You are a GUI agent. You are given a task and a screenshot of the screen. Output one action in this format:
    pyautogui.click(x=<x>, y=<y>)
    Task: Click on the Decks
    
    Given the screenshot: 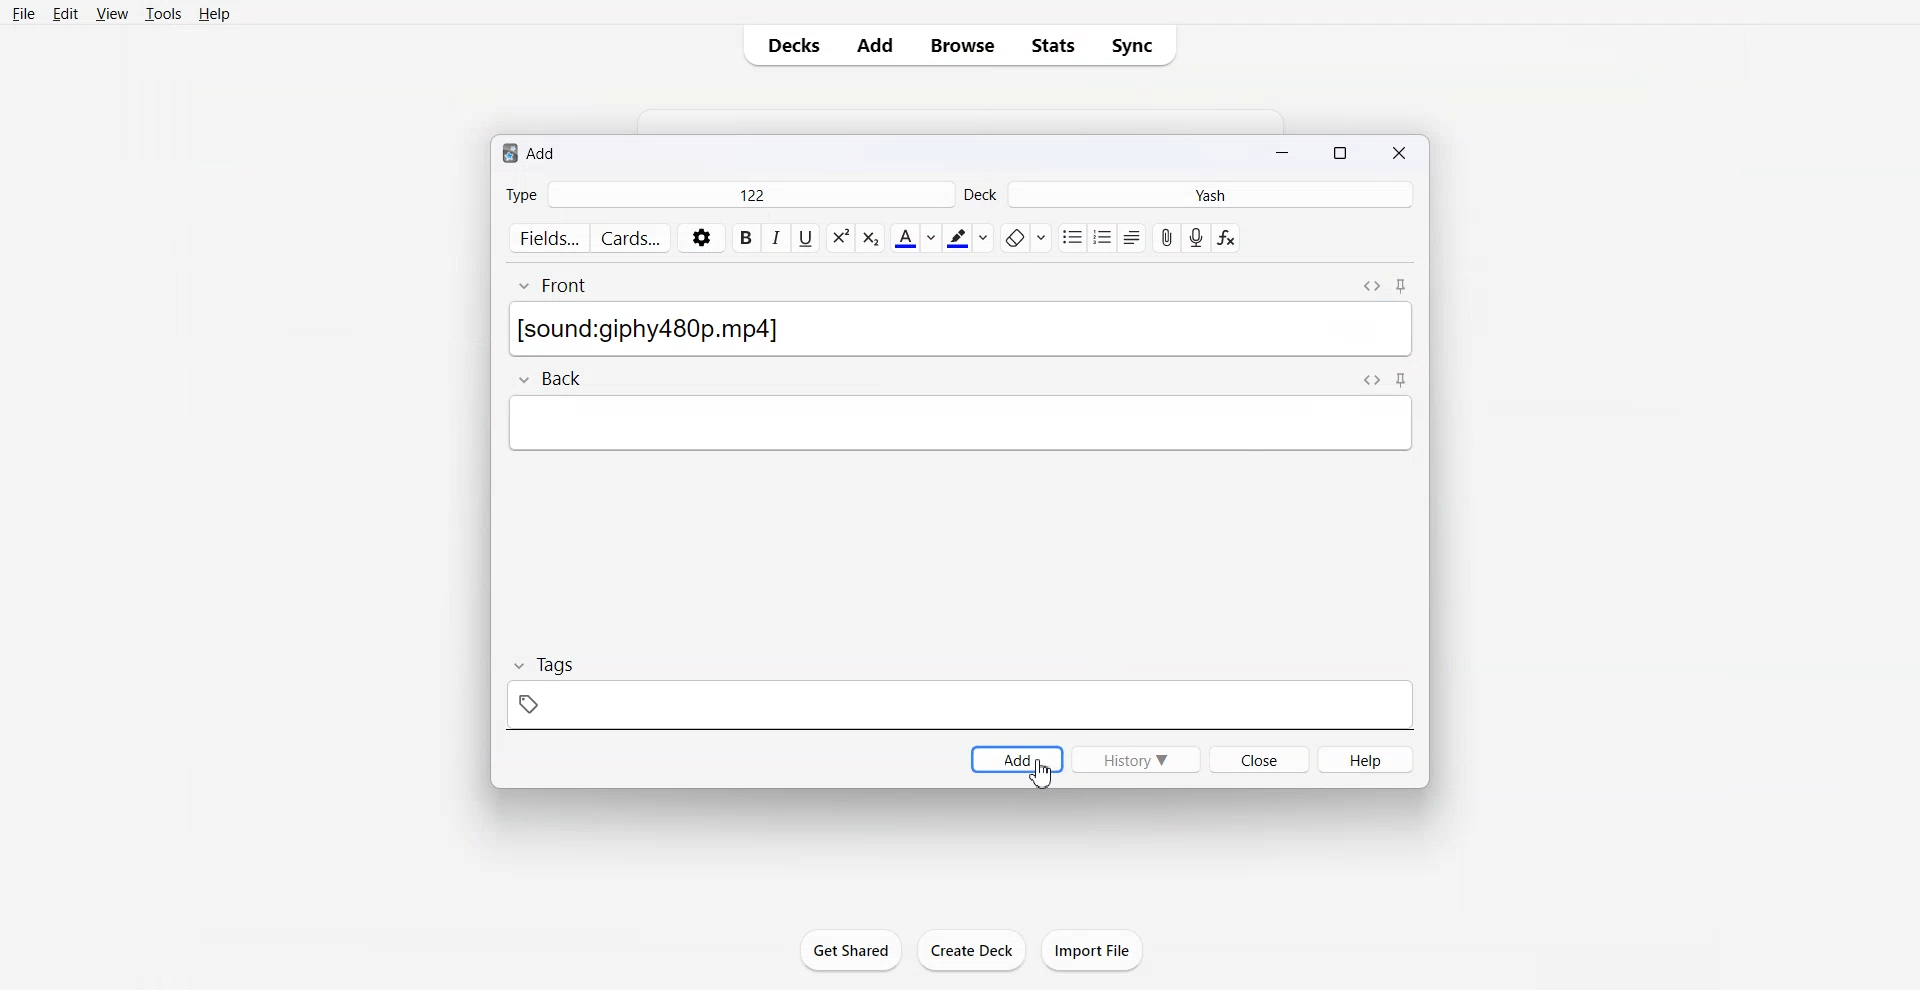 What is the action you would take?
    pyautogui.click(x=790, y=45)
    